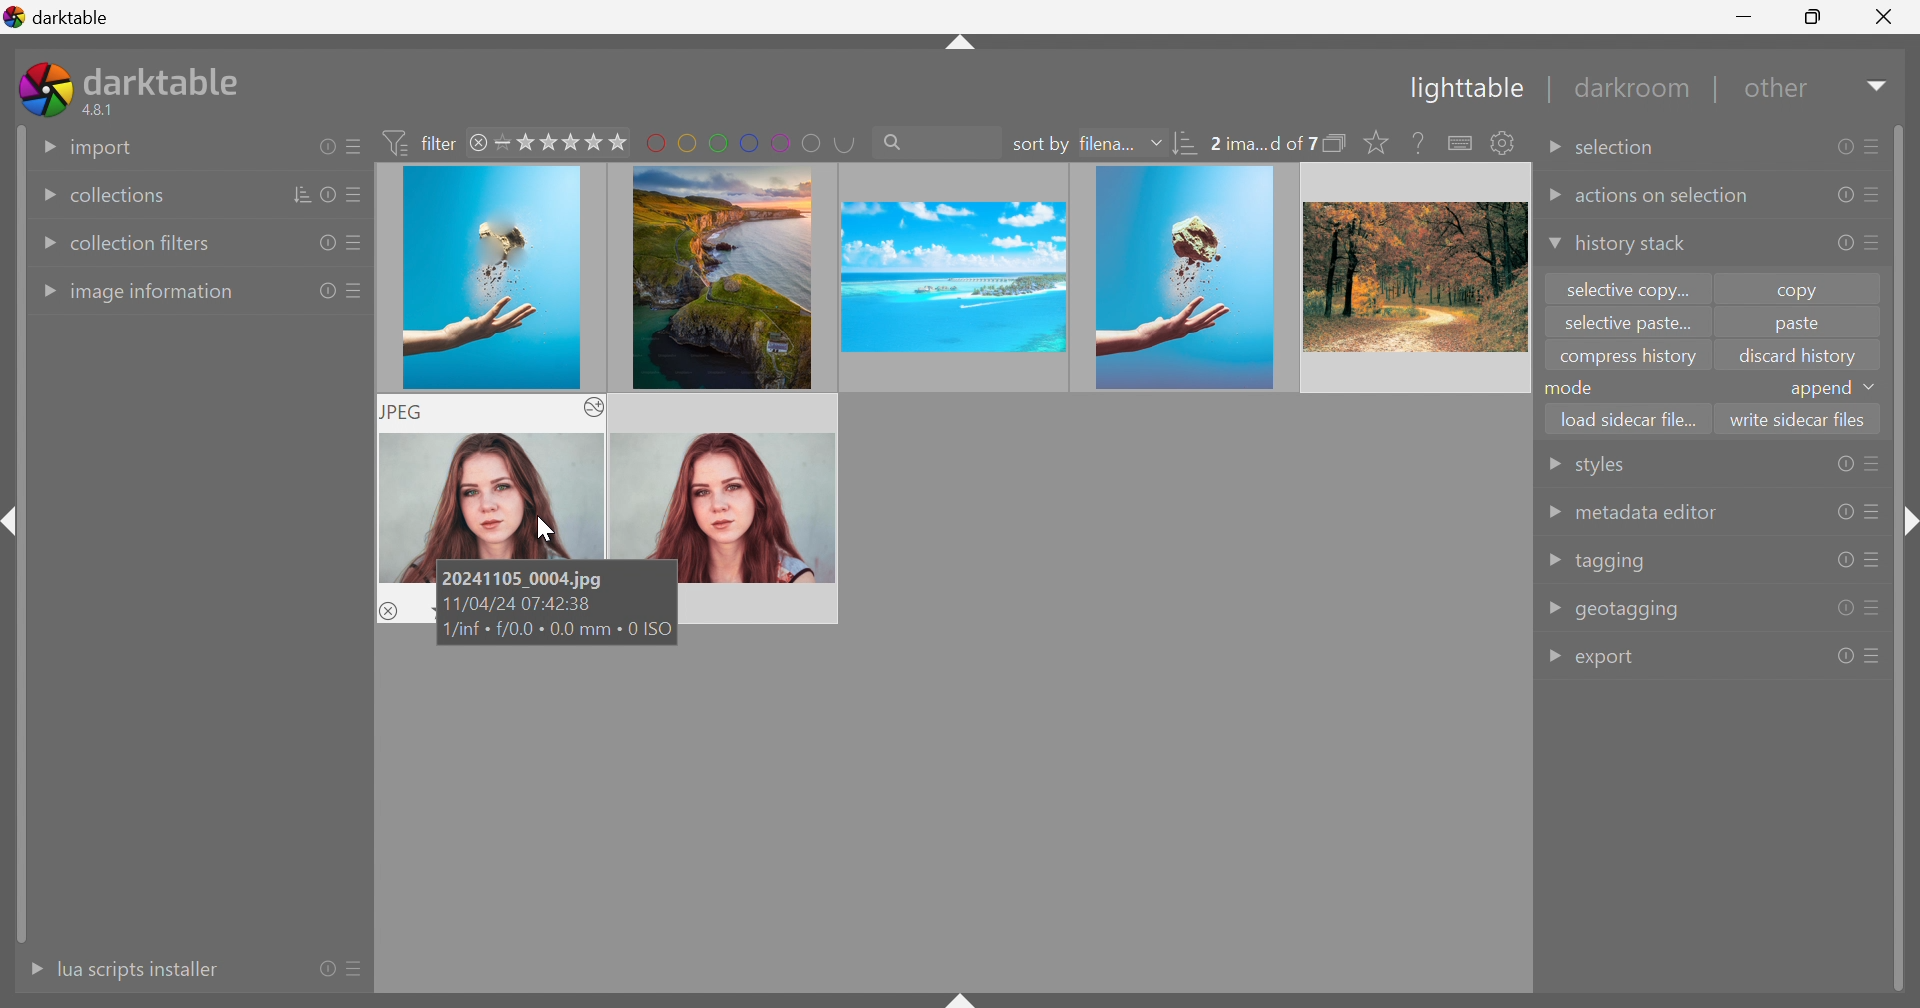 The width and height of the screenshot is (1920, 1008). I want to click on darktable icon, so click(45, 89).